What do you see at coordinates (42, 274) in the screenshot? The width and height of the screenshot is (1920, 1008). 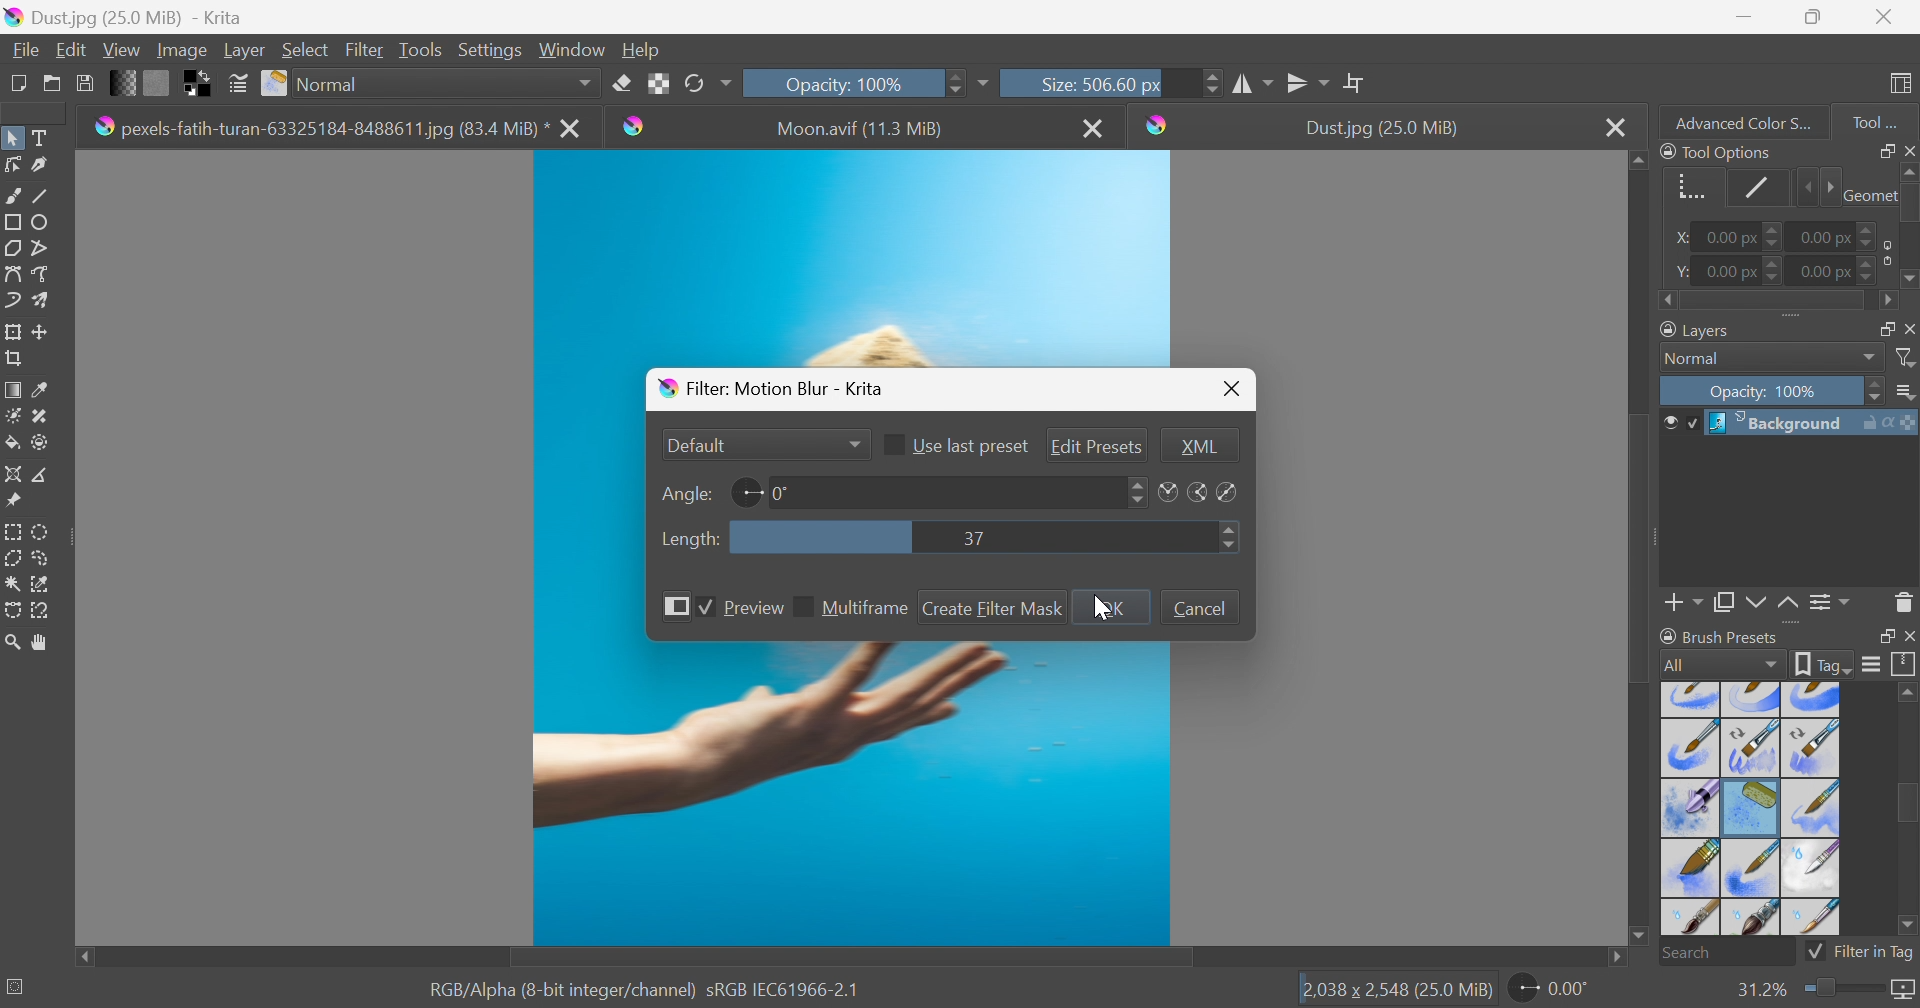 I see `Freehand path tool` at bounding box center [42, 274].